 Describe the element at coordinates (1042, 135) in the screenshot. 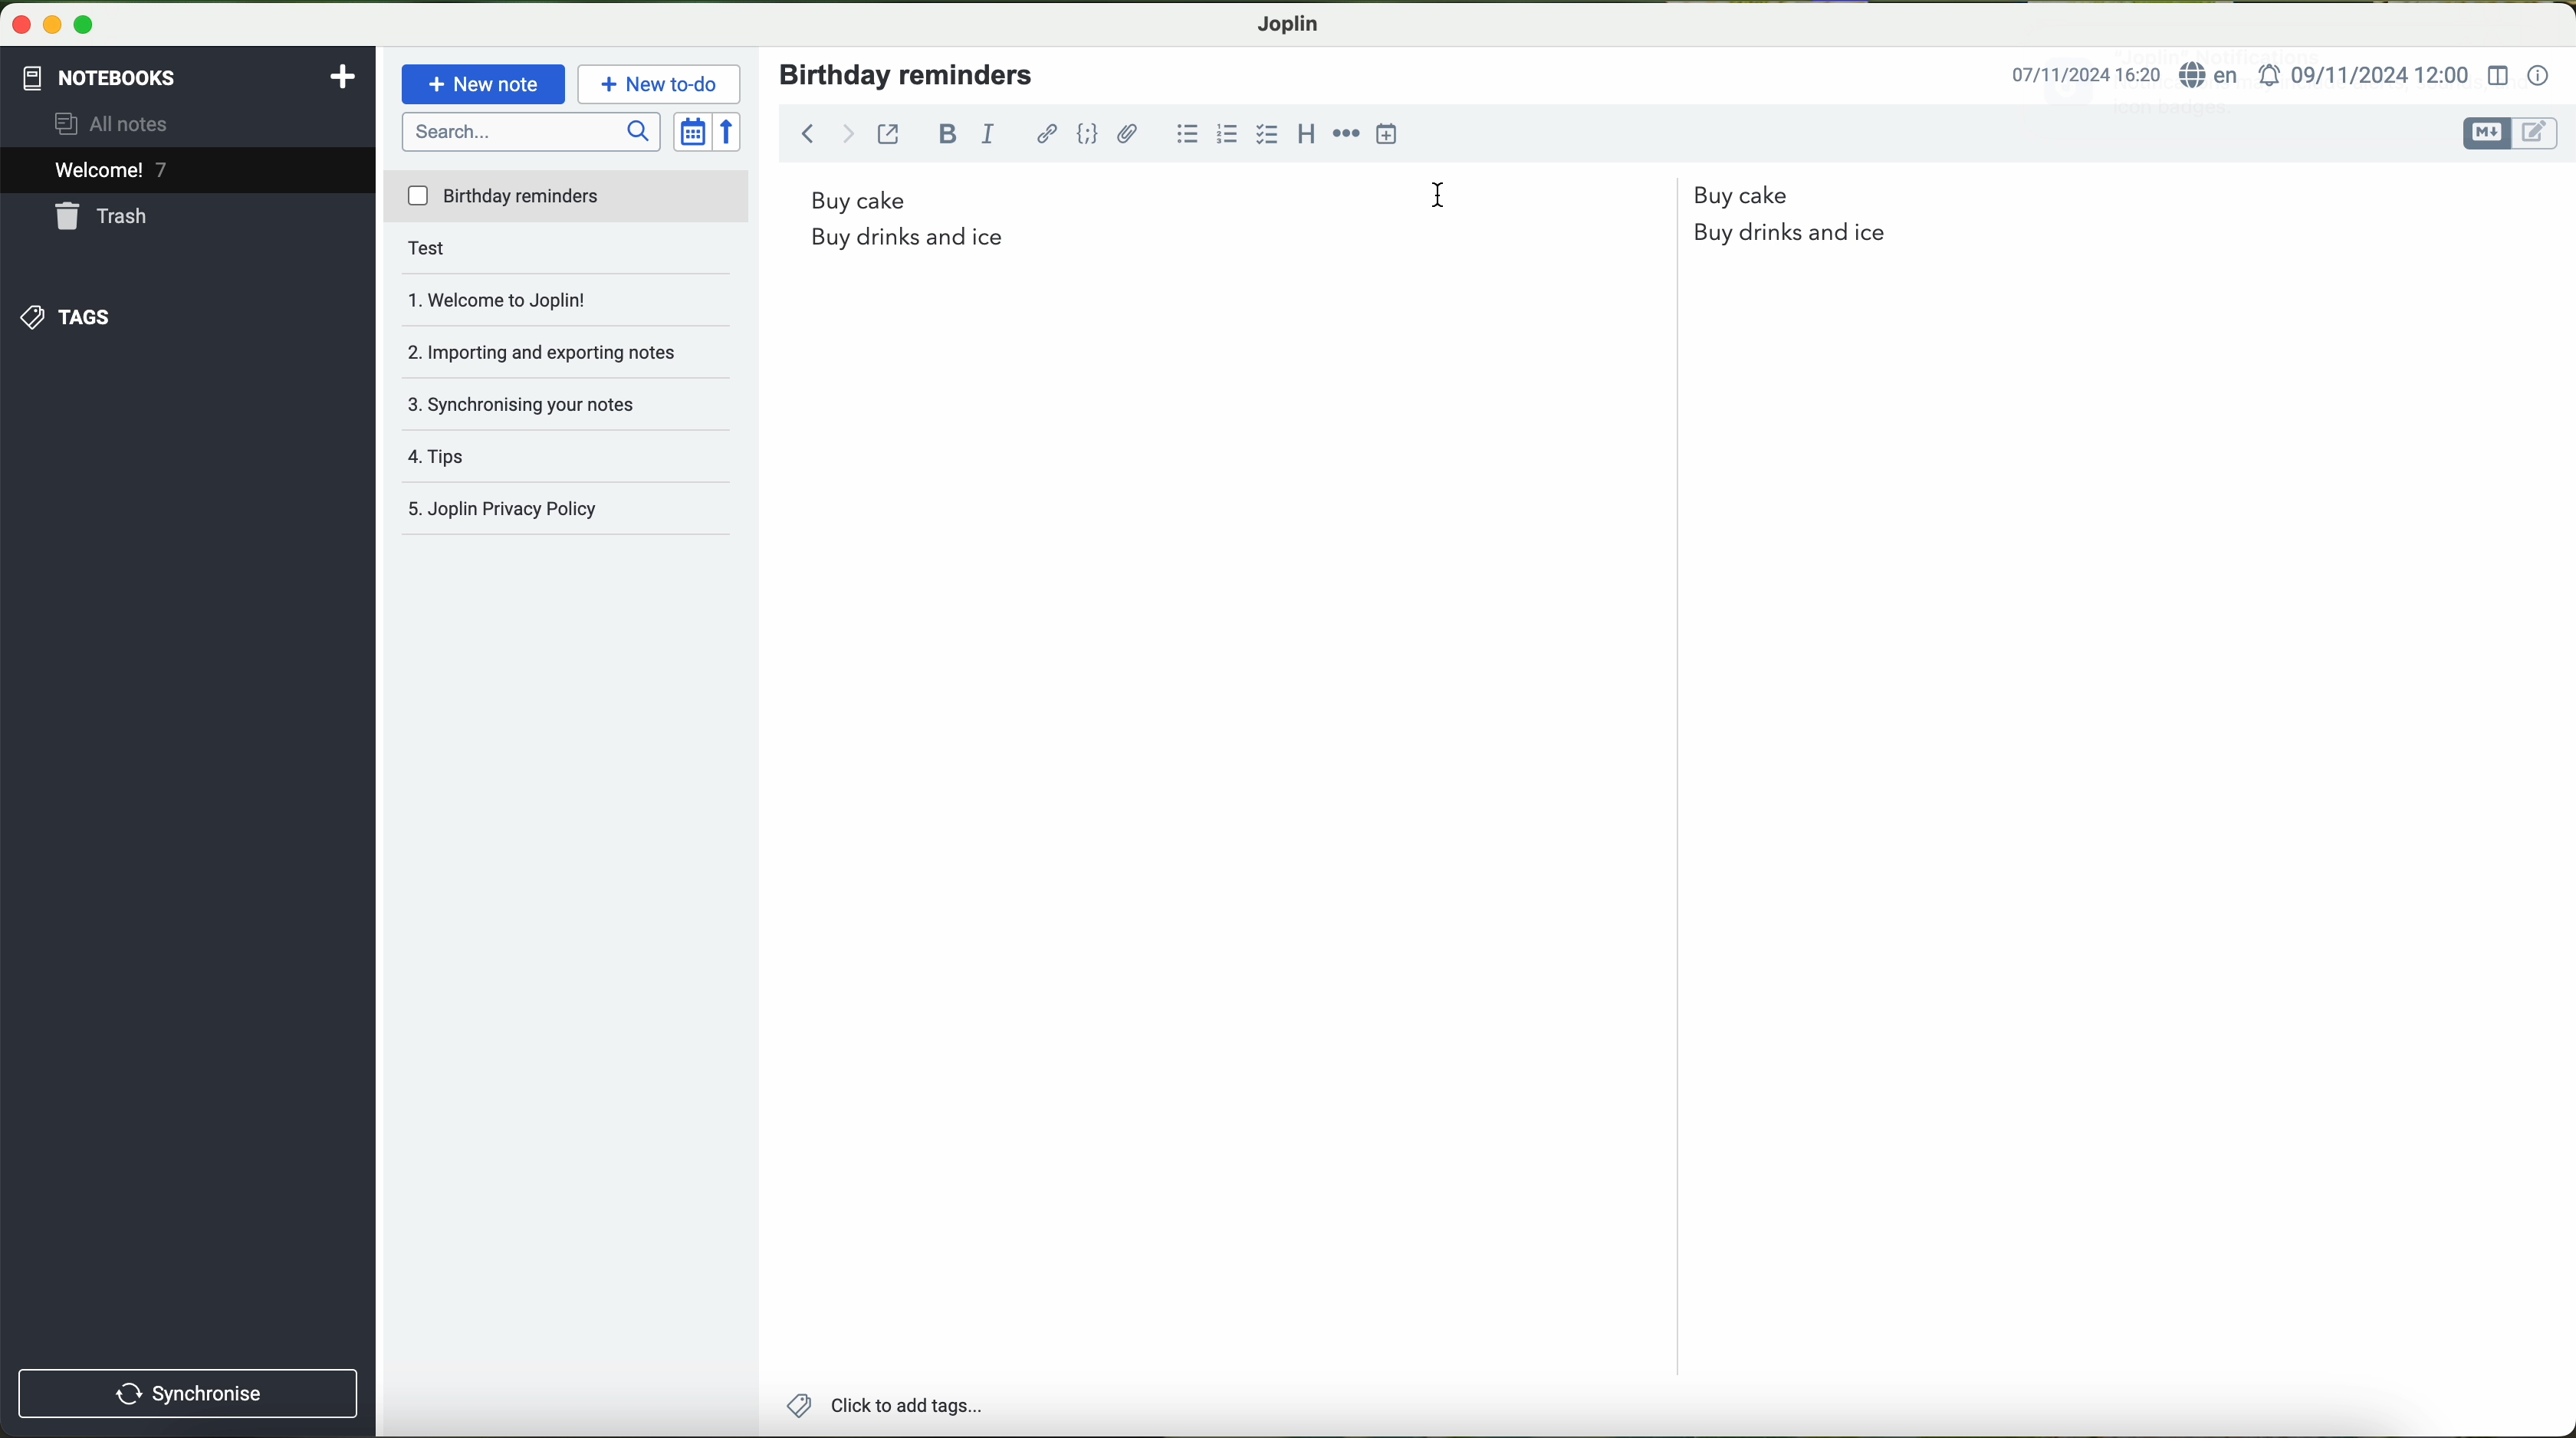

I see `hyperlink` at that location.